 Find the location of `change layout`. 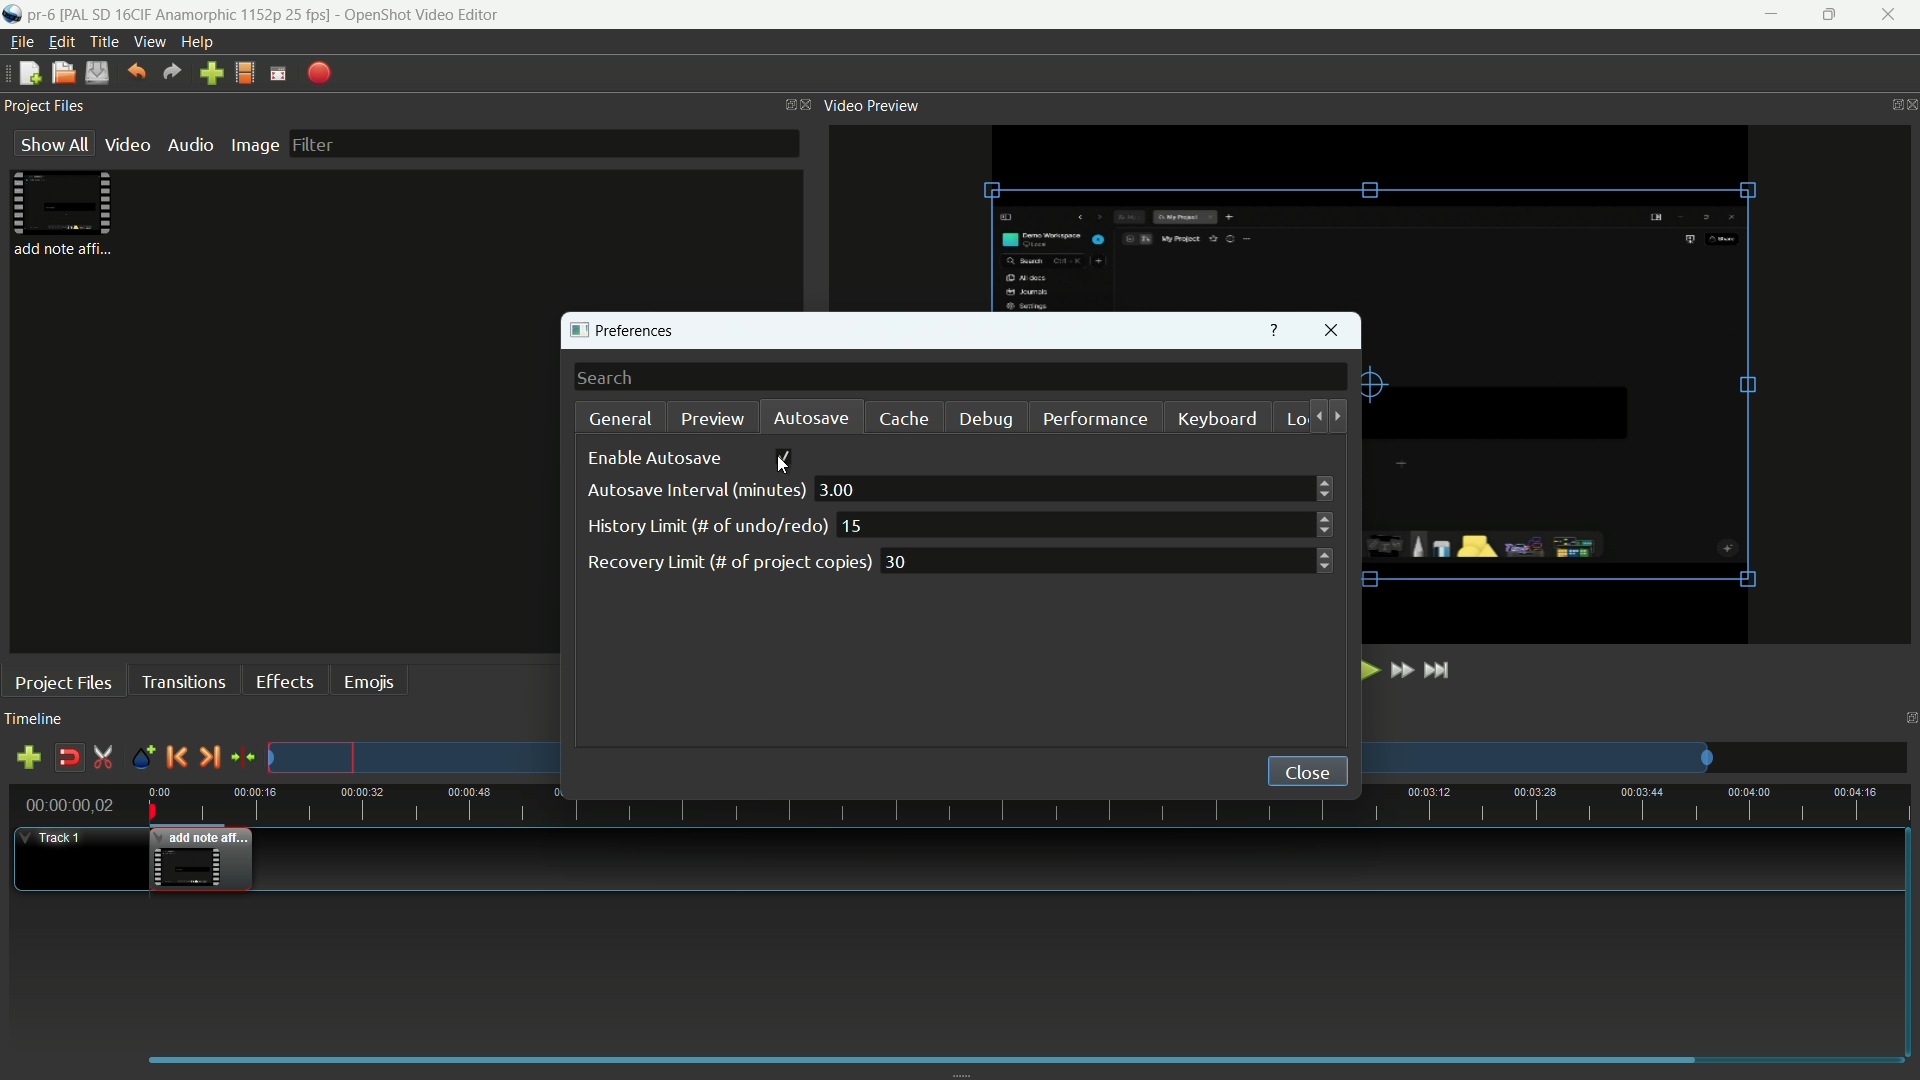

change layout is located at coordinates (1890, 103).